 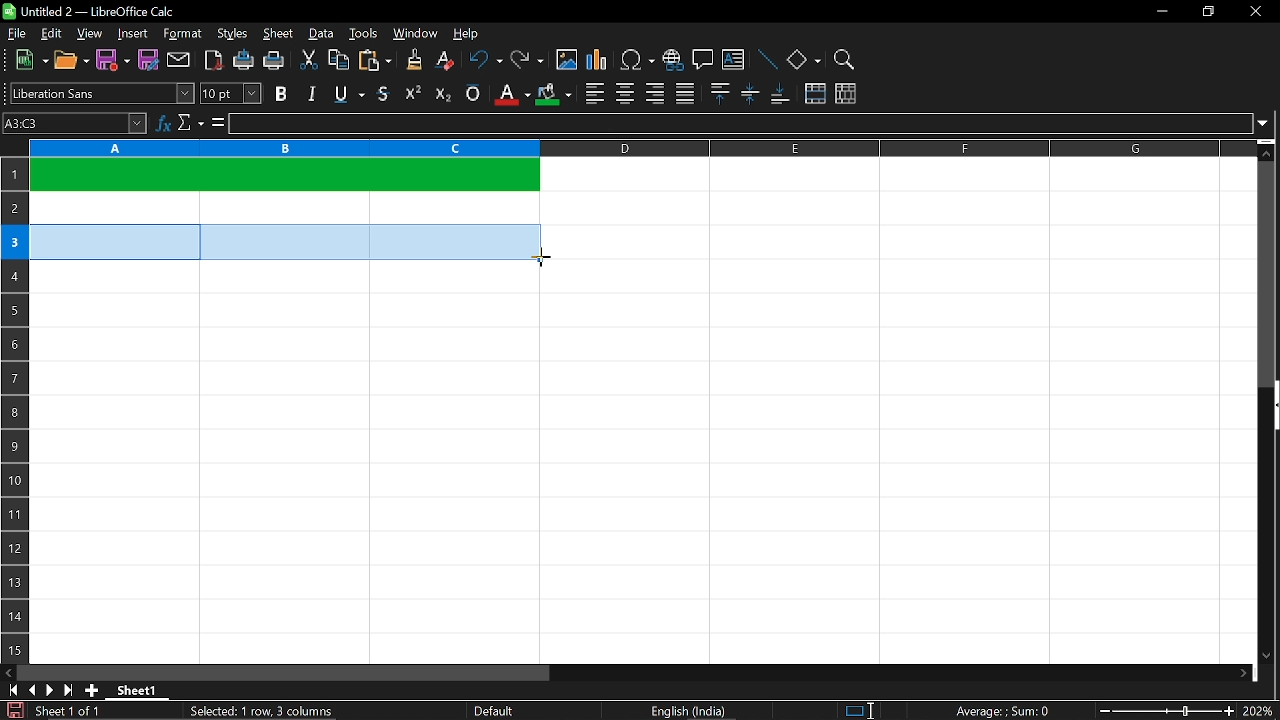 What do you see at coordinates (860, 711) in the screenshot?
I see `standard selection` at bounding box center [860, 711].